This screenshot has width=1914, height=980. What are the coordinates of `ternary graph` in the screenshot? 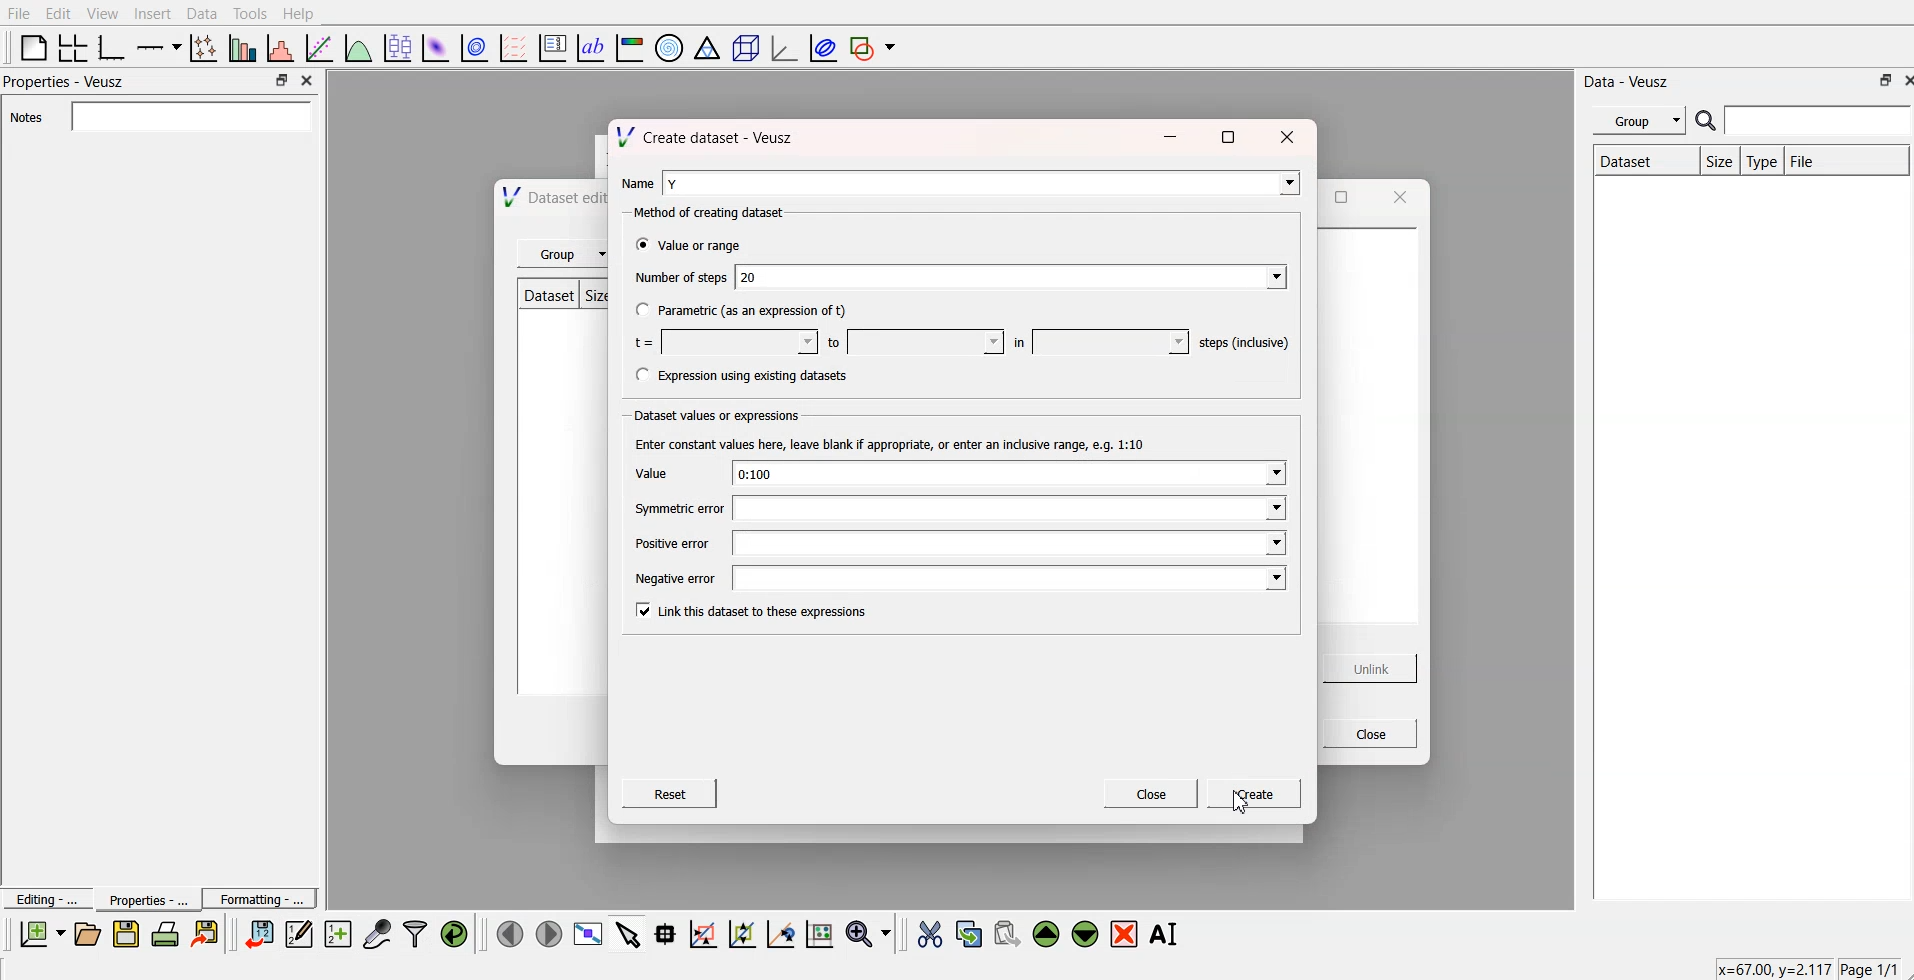 It's located at (708, 46).